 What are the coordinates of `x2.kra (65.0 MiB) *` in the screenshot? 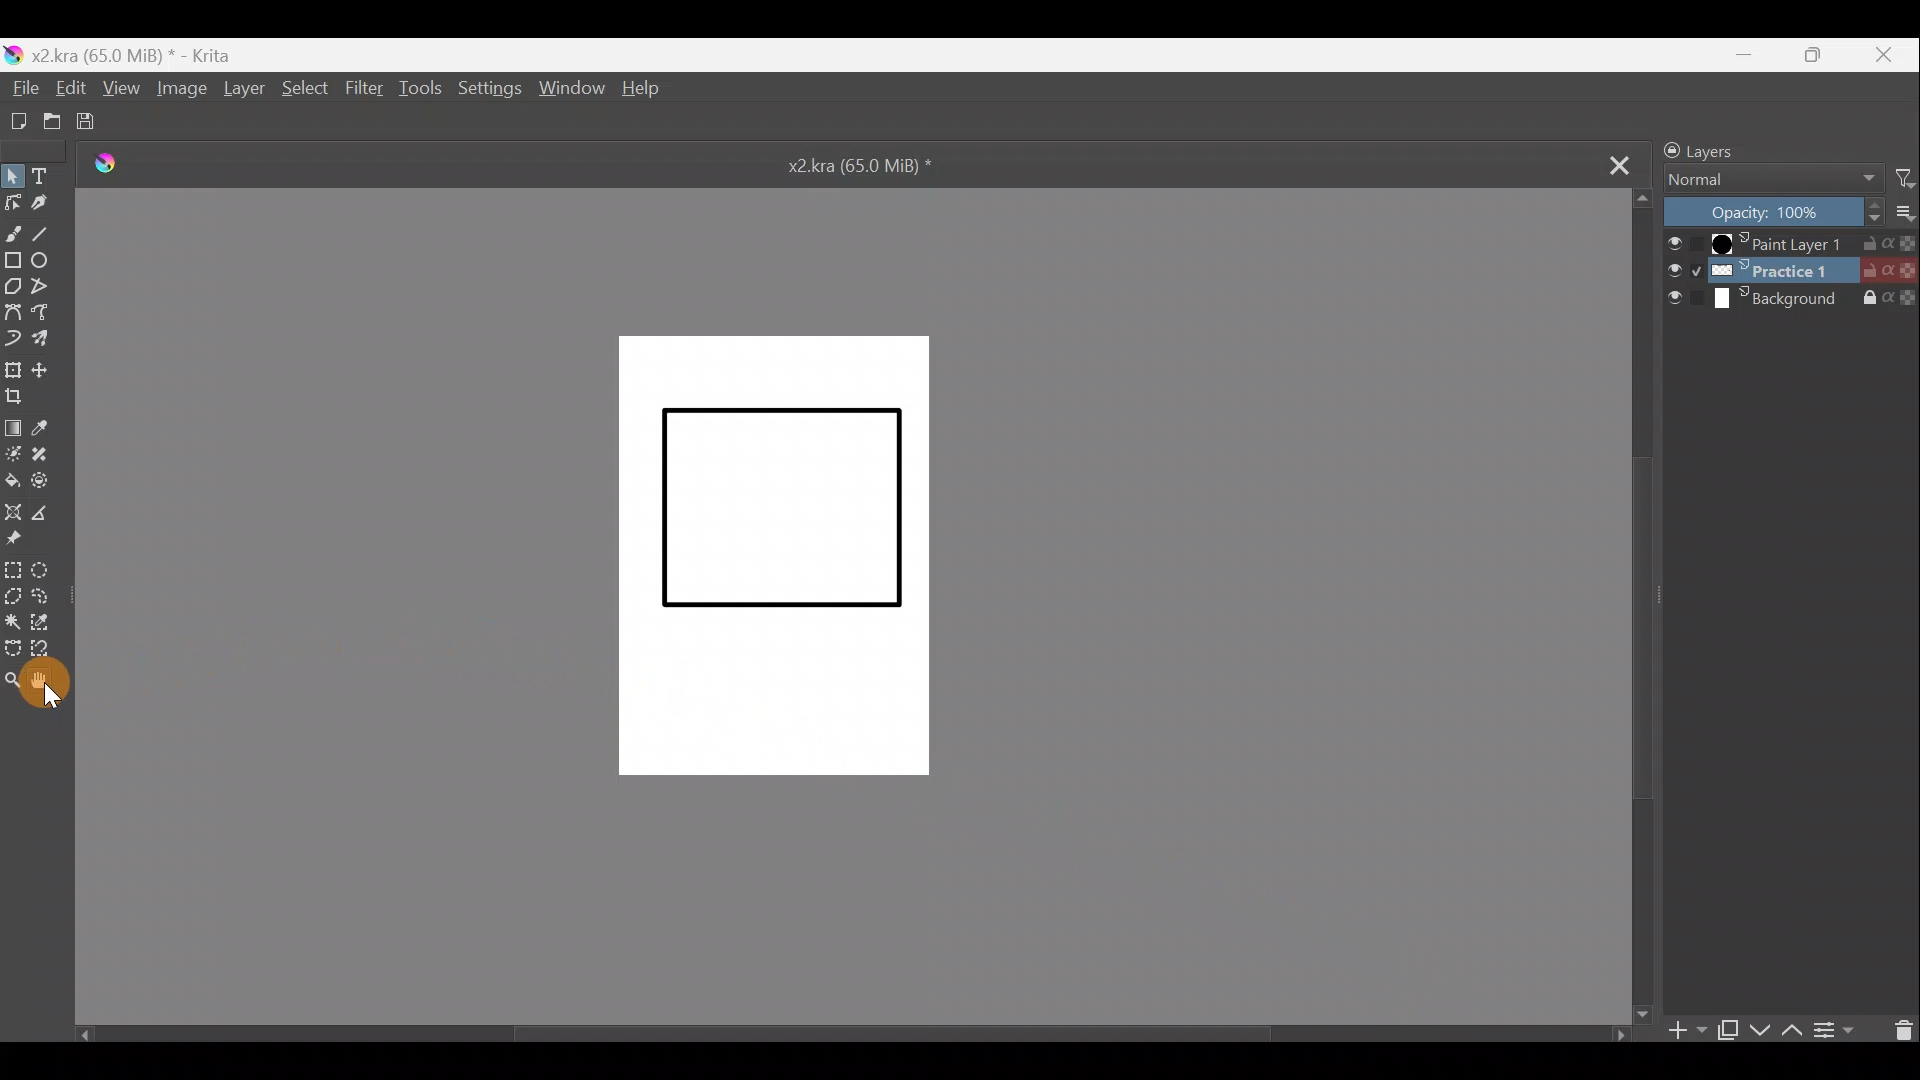 It's located at (875, 164).